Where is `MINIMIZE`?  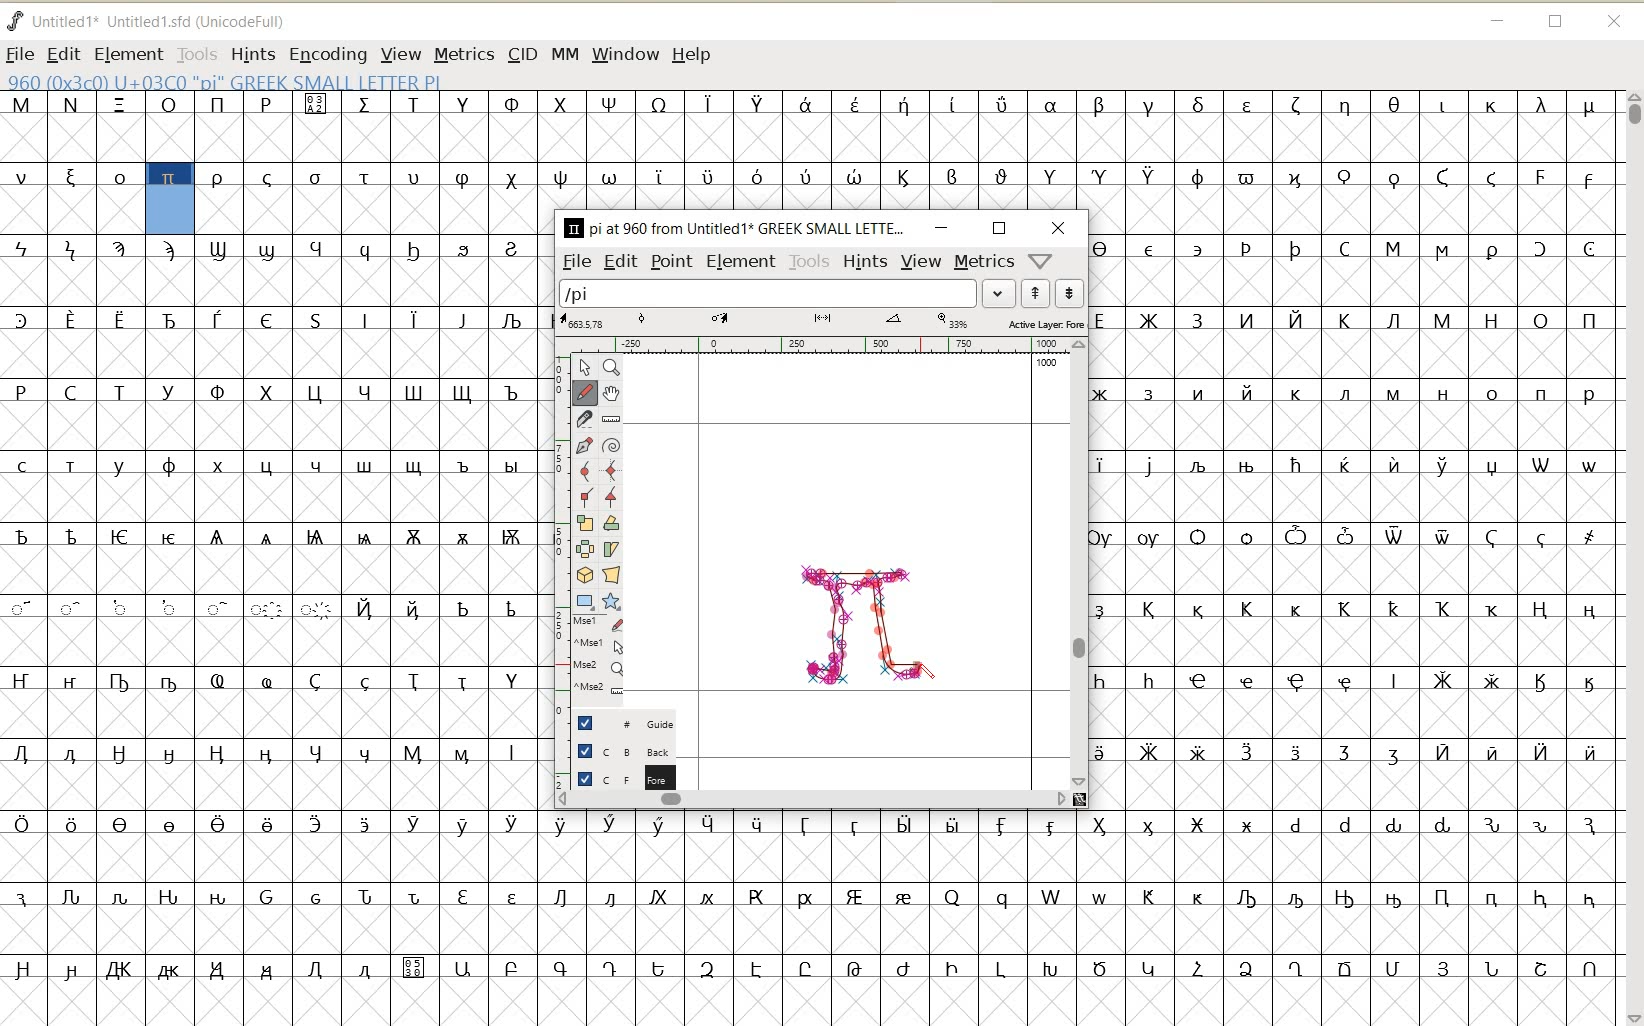 MINIMIZE is located at coordinates (1498, 21).